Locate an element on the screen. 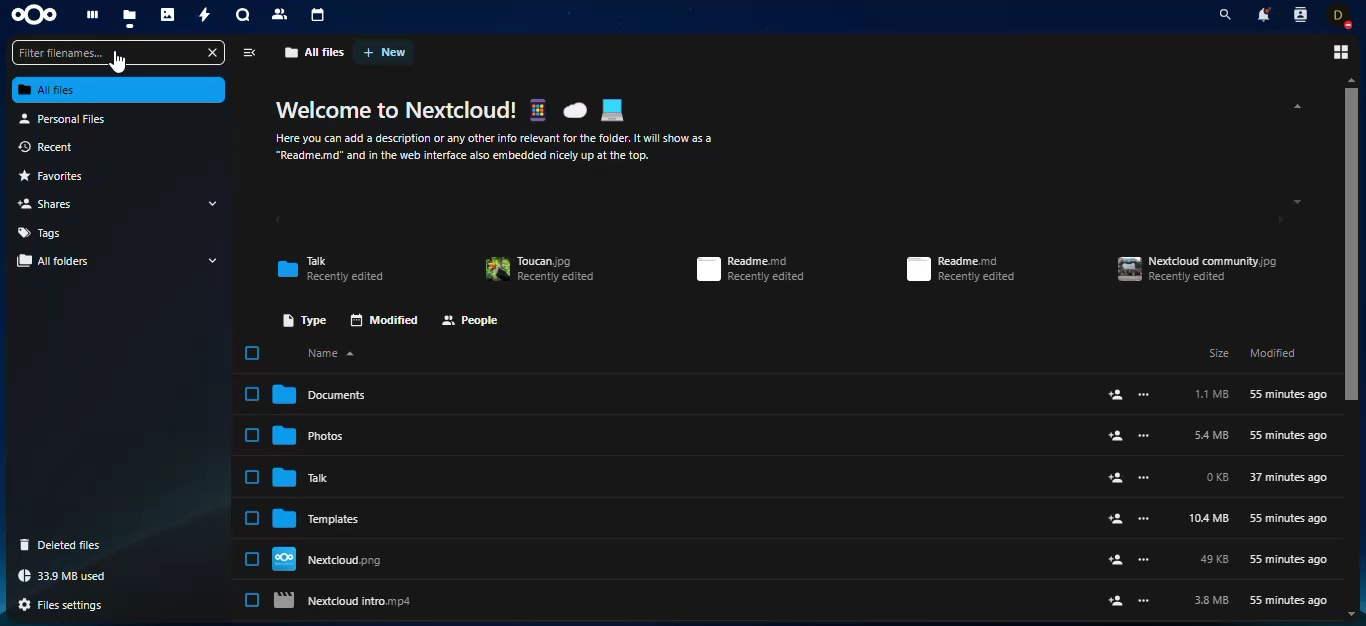 Image resolution: width=1366 pixels, height=626 pixels. add is located at coordinates (1116, 436).